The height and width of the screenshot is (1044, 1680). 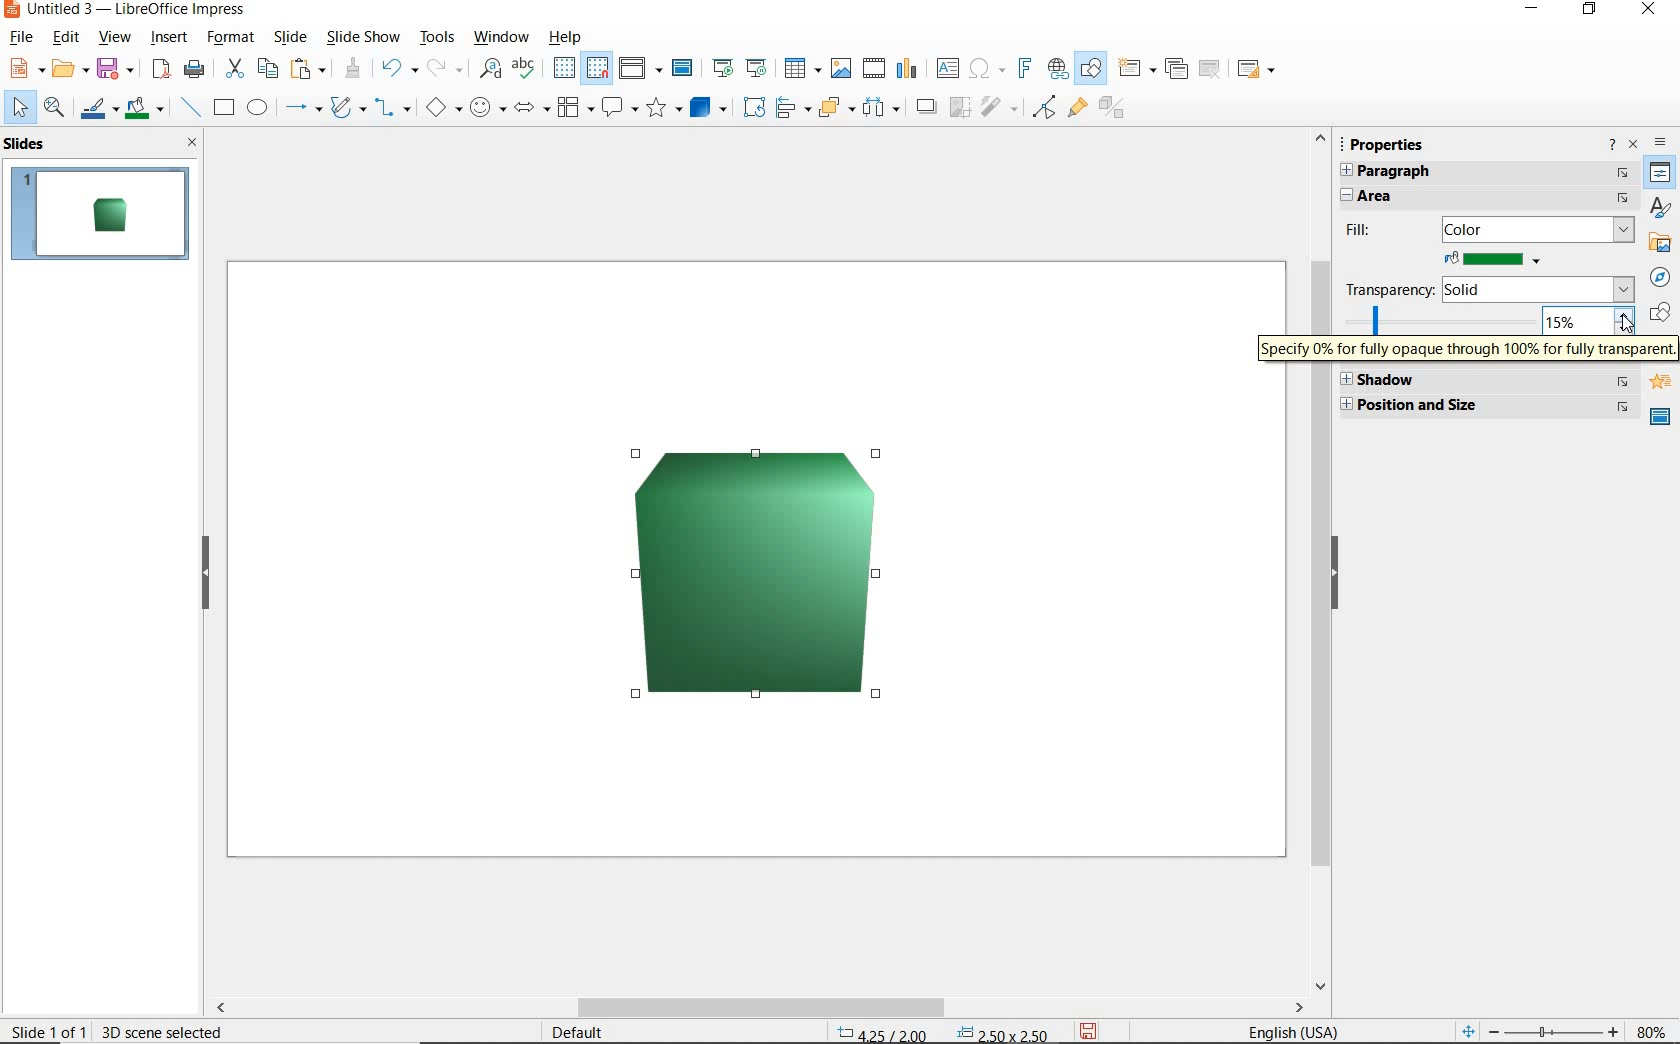 What do you see at coordinates (1536, 8) in the screenshot?
I see `MINIMIZE` at bounding box center [1536, 8].